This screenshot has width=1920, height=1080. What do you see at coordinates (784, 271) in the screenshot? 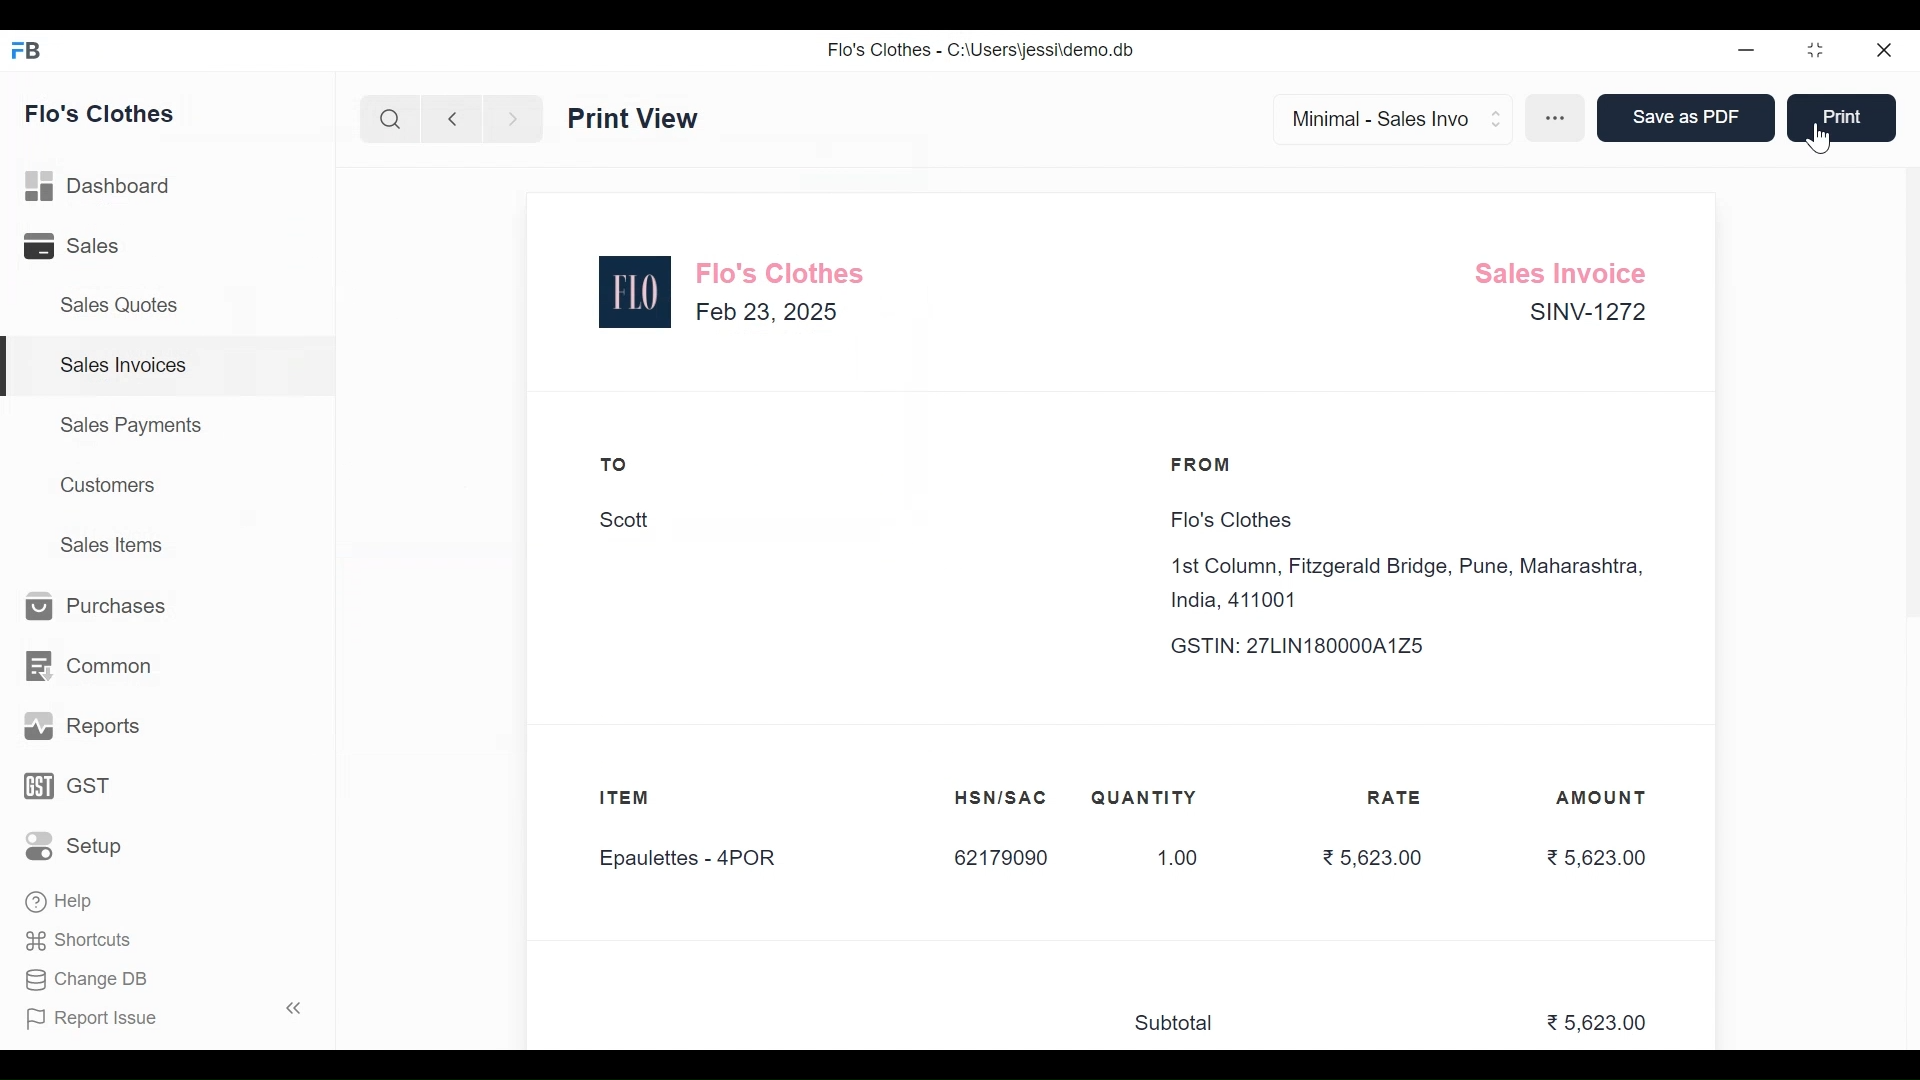
I see `Flo's Clothes` at bounding box center [784, 271].